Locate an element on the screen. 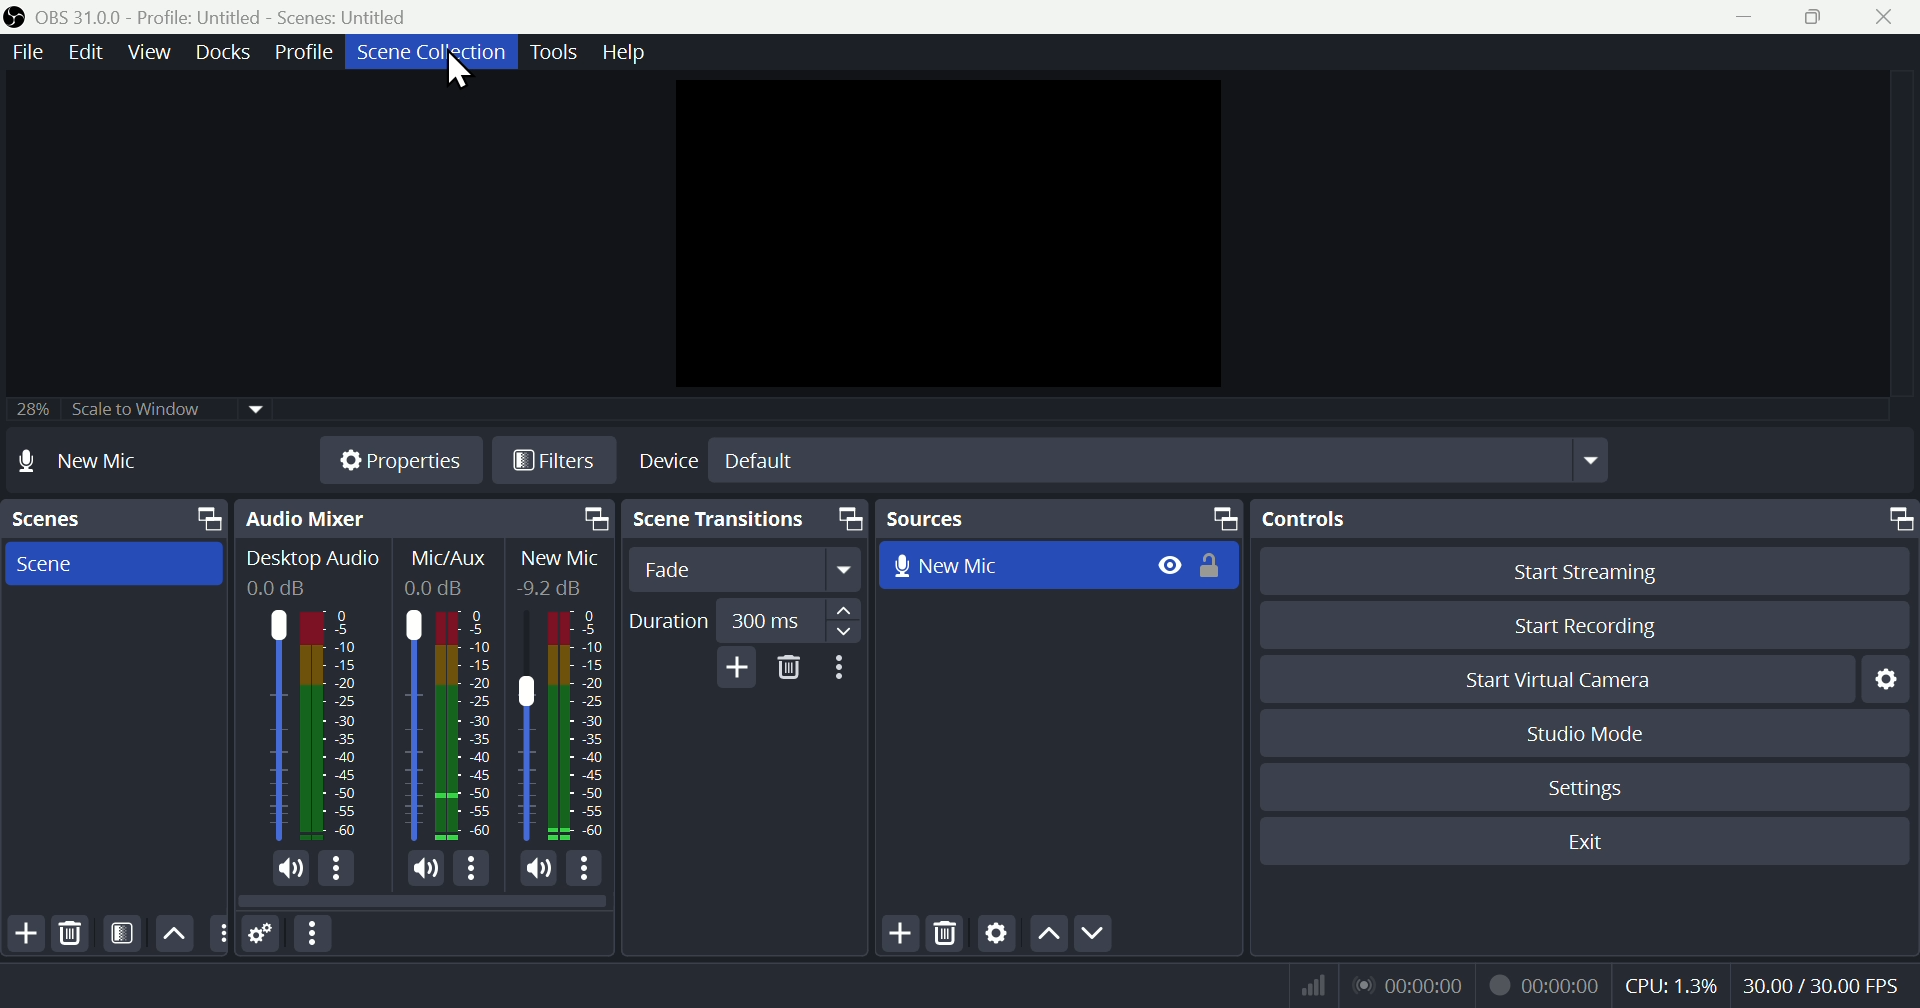 The width and height of the screenshot is (1920, 1008). device is located at coordinates (663, 469).